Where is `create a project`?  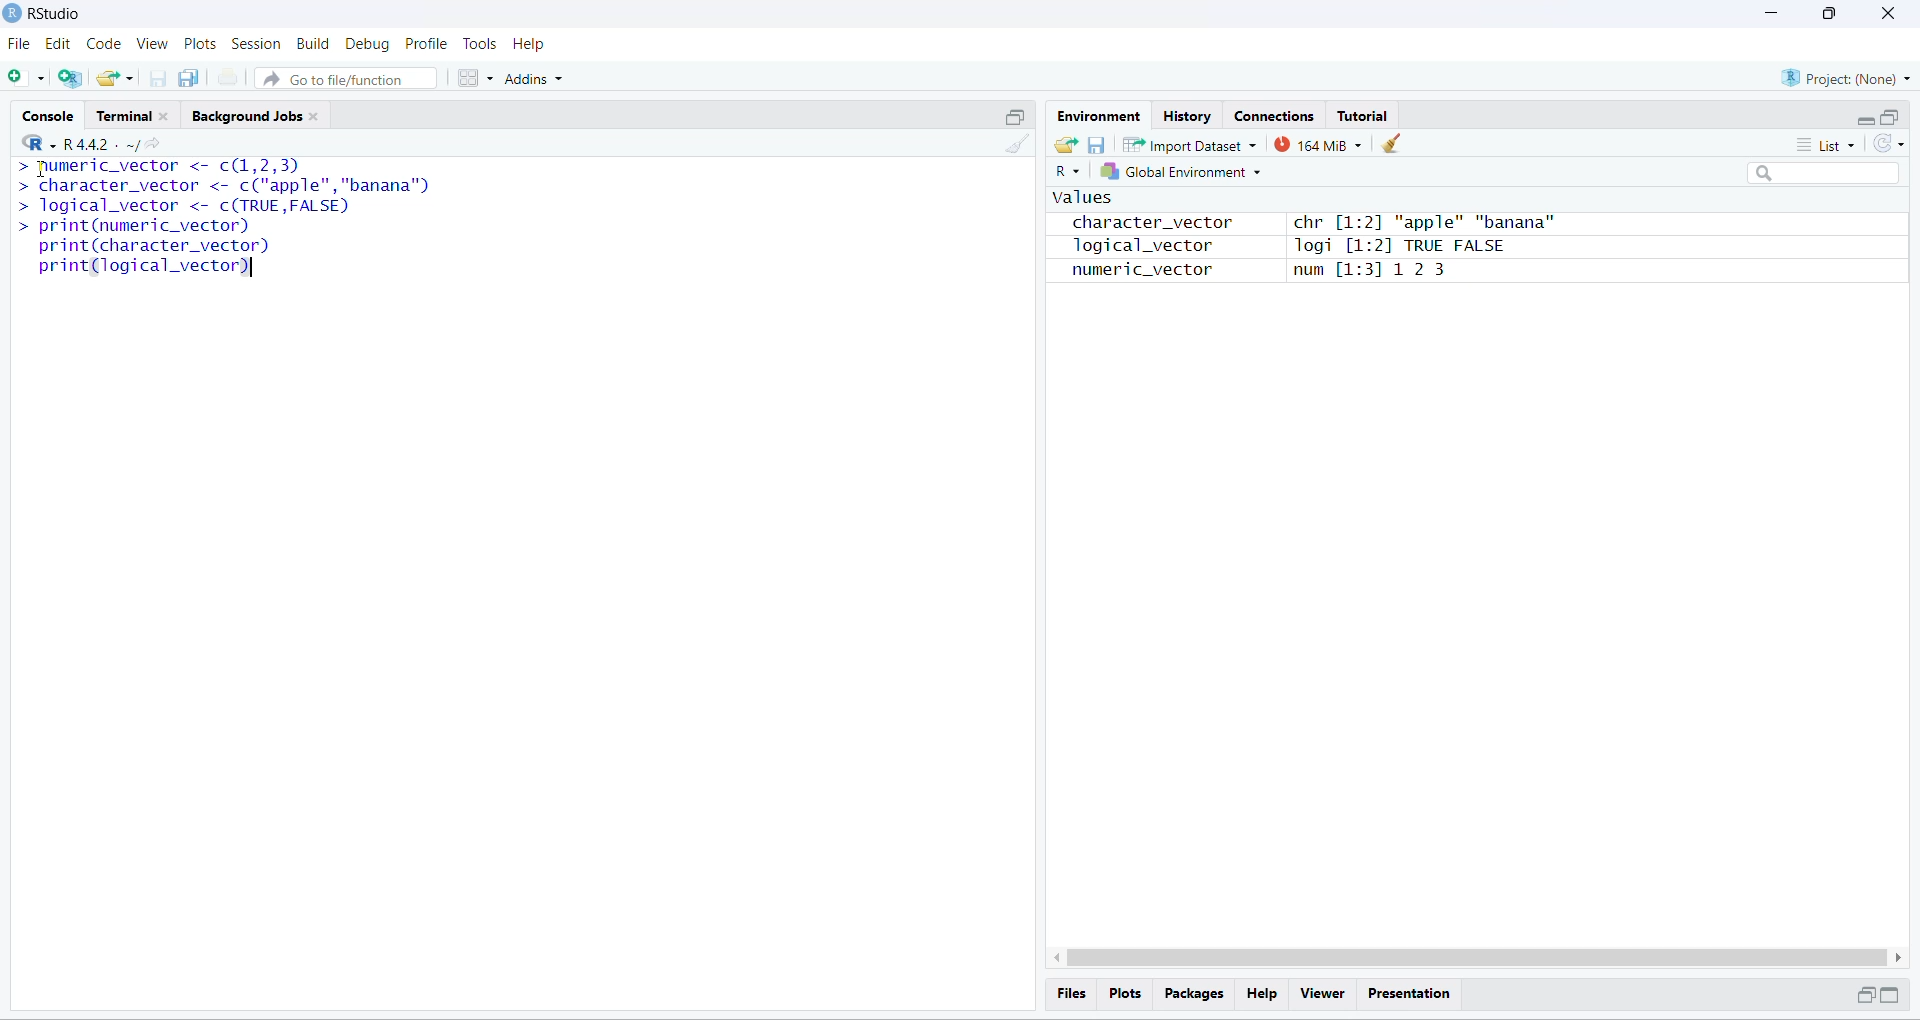 create a project is located at coordinates (69, 78).